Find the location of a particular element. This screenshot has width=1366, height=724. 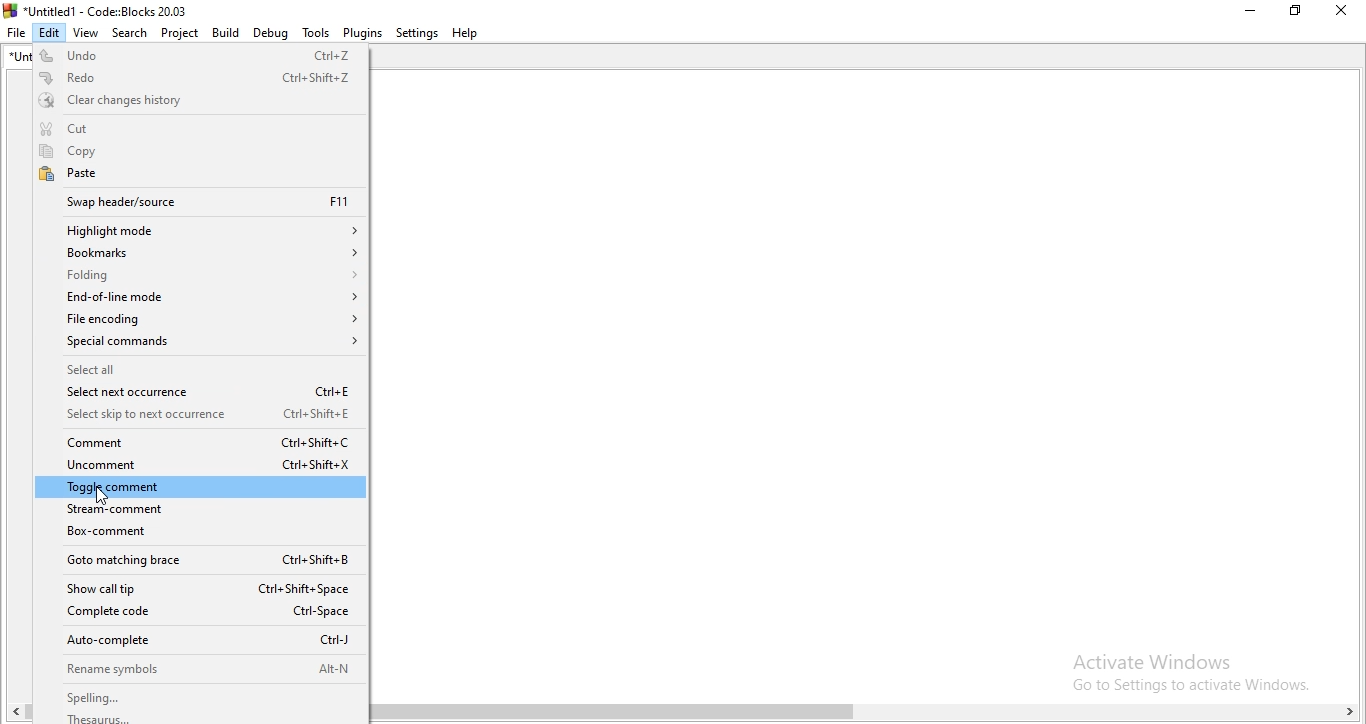

Uncomment is located at coordinates (196, 465).